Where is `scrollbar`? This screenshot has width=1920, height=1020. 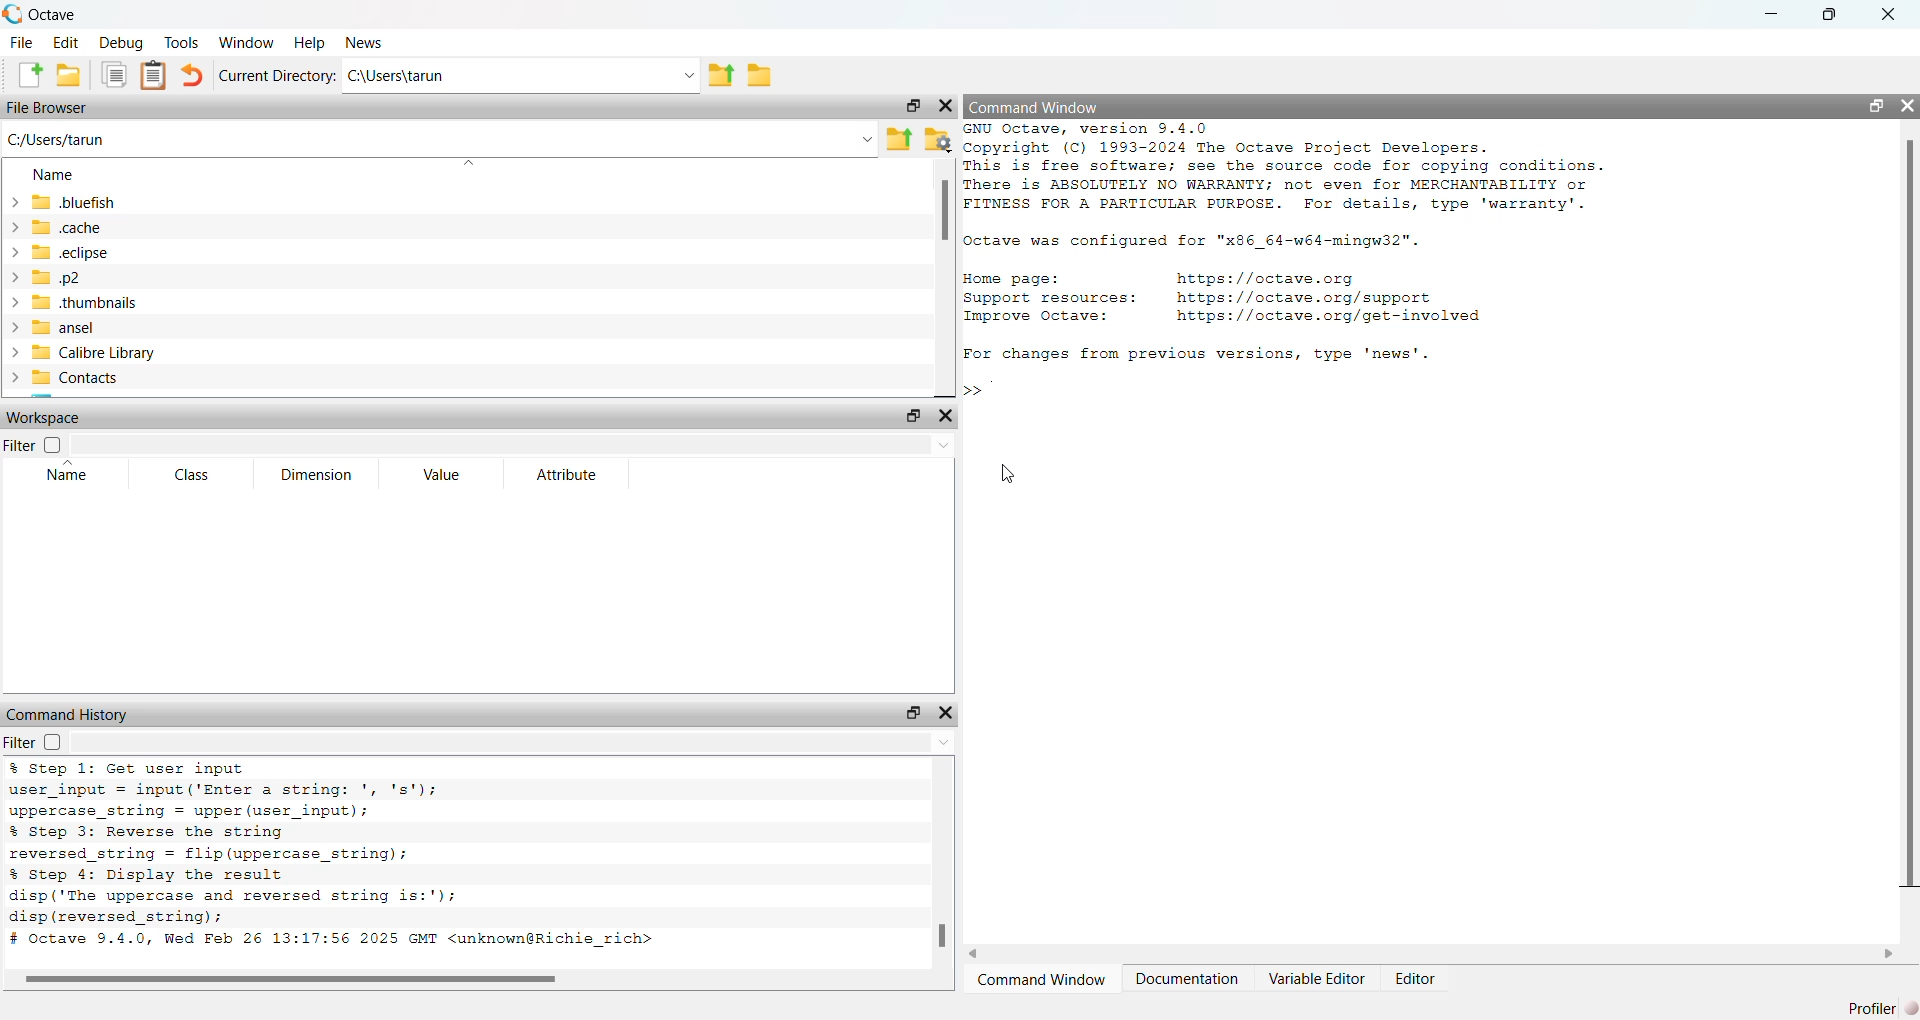 scrollbar is located at coordinates (945, 932).